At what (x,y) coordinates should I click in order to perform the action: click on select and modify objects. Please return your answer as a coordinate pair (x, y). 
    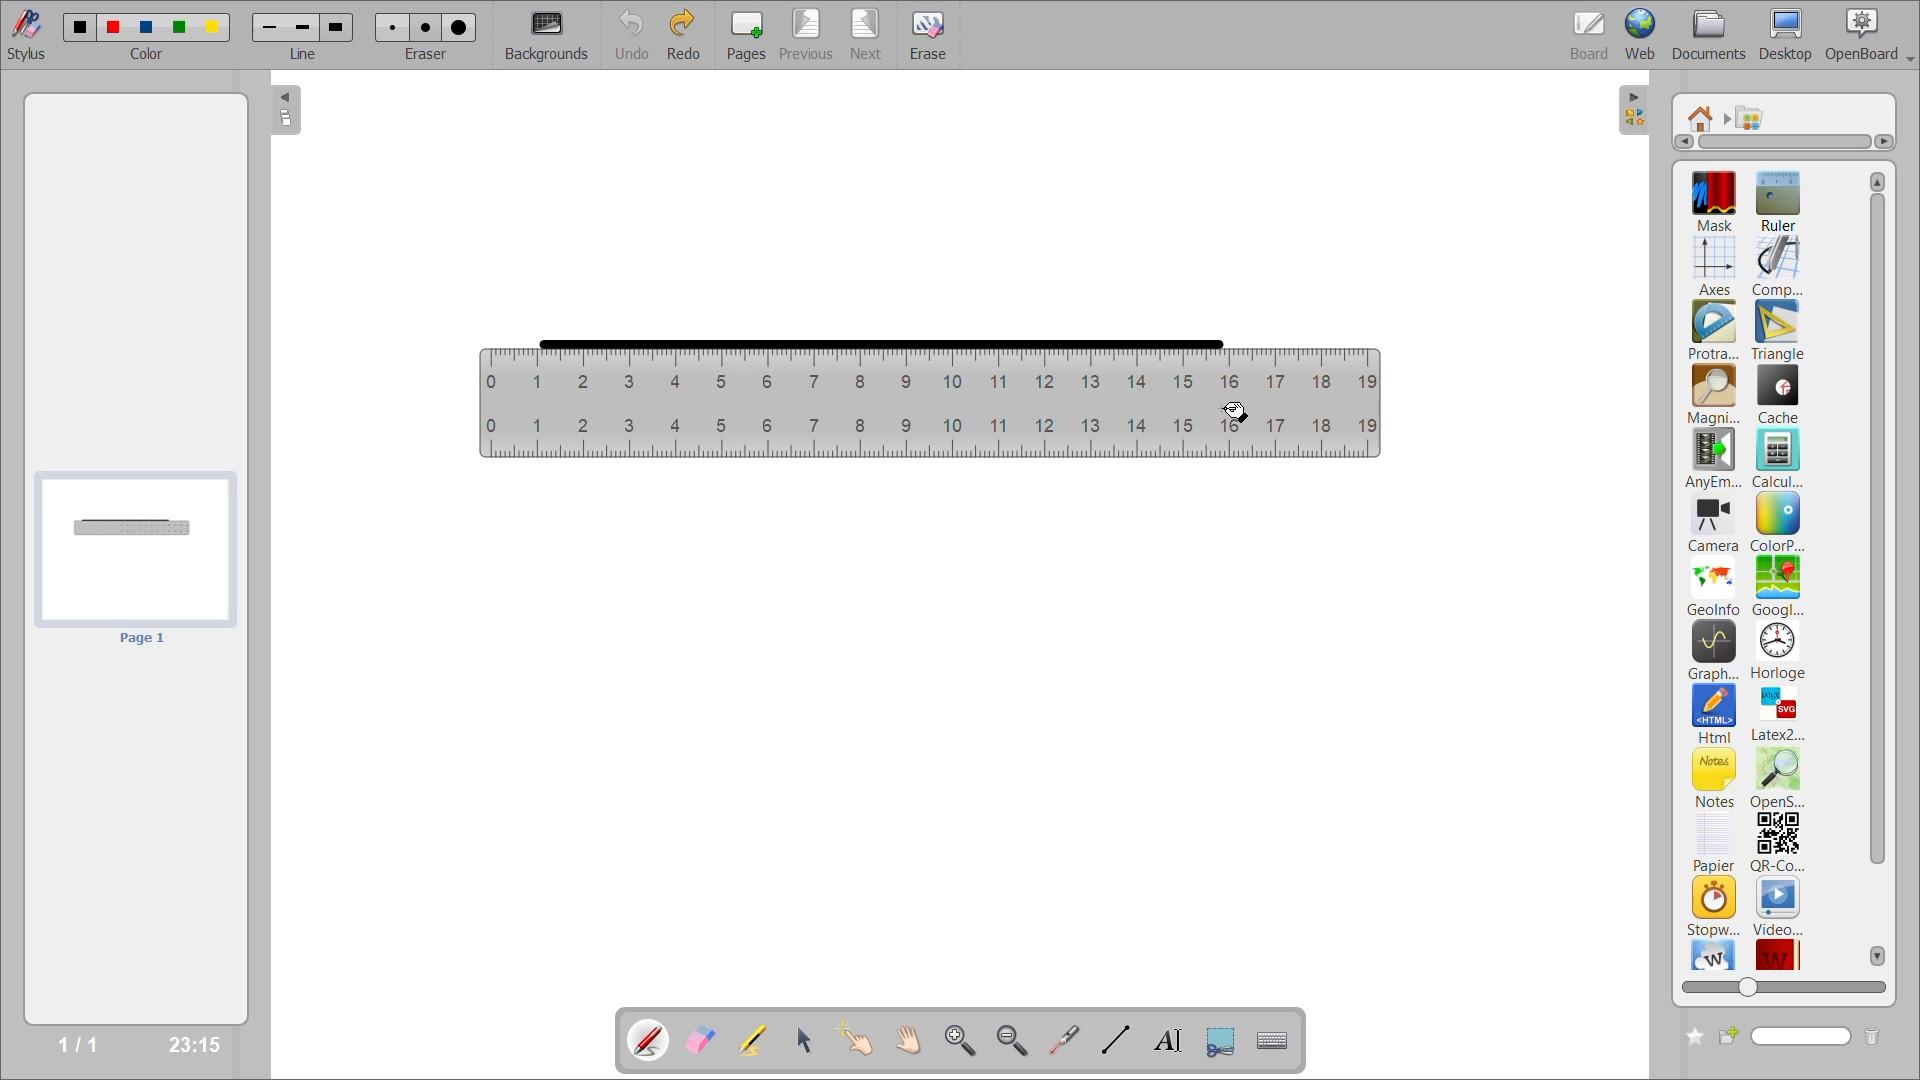
    Looking at the image, I should click on (808, 1041).